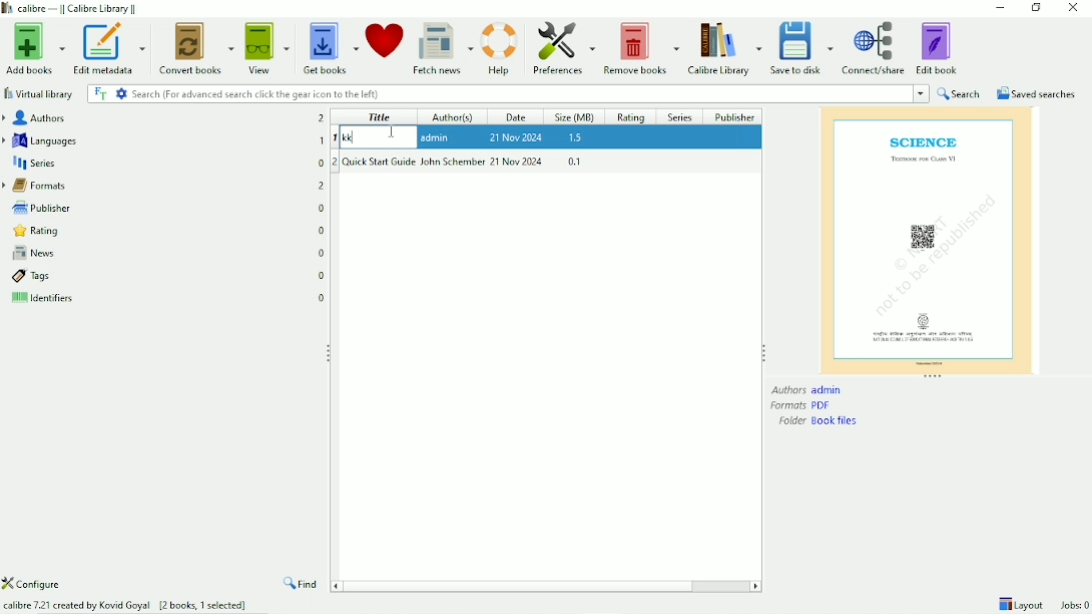 The width and height of the screenshot is (1092, 614). I want to click on Search, so click(499, 93).